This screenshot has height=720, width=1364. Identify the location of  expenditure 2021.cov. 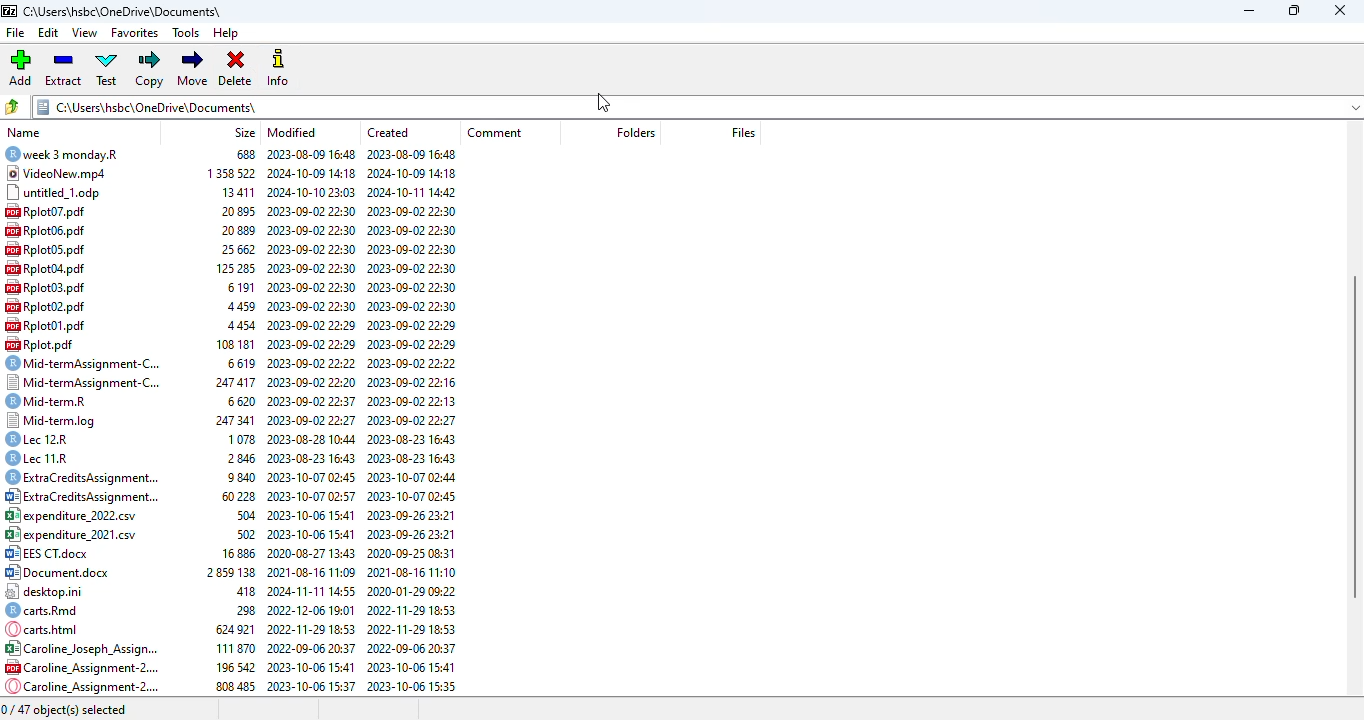
(75, 535).